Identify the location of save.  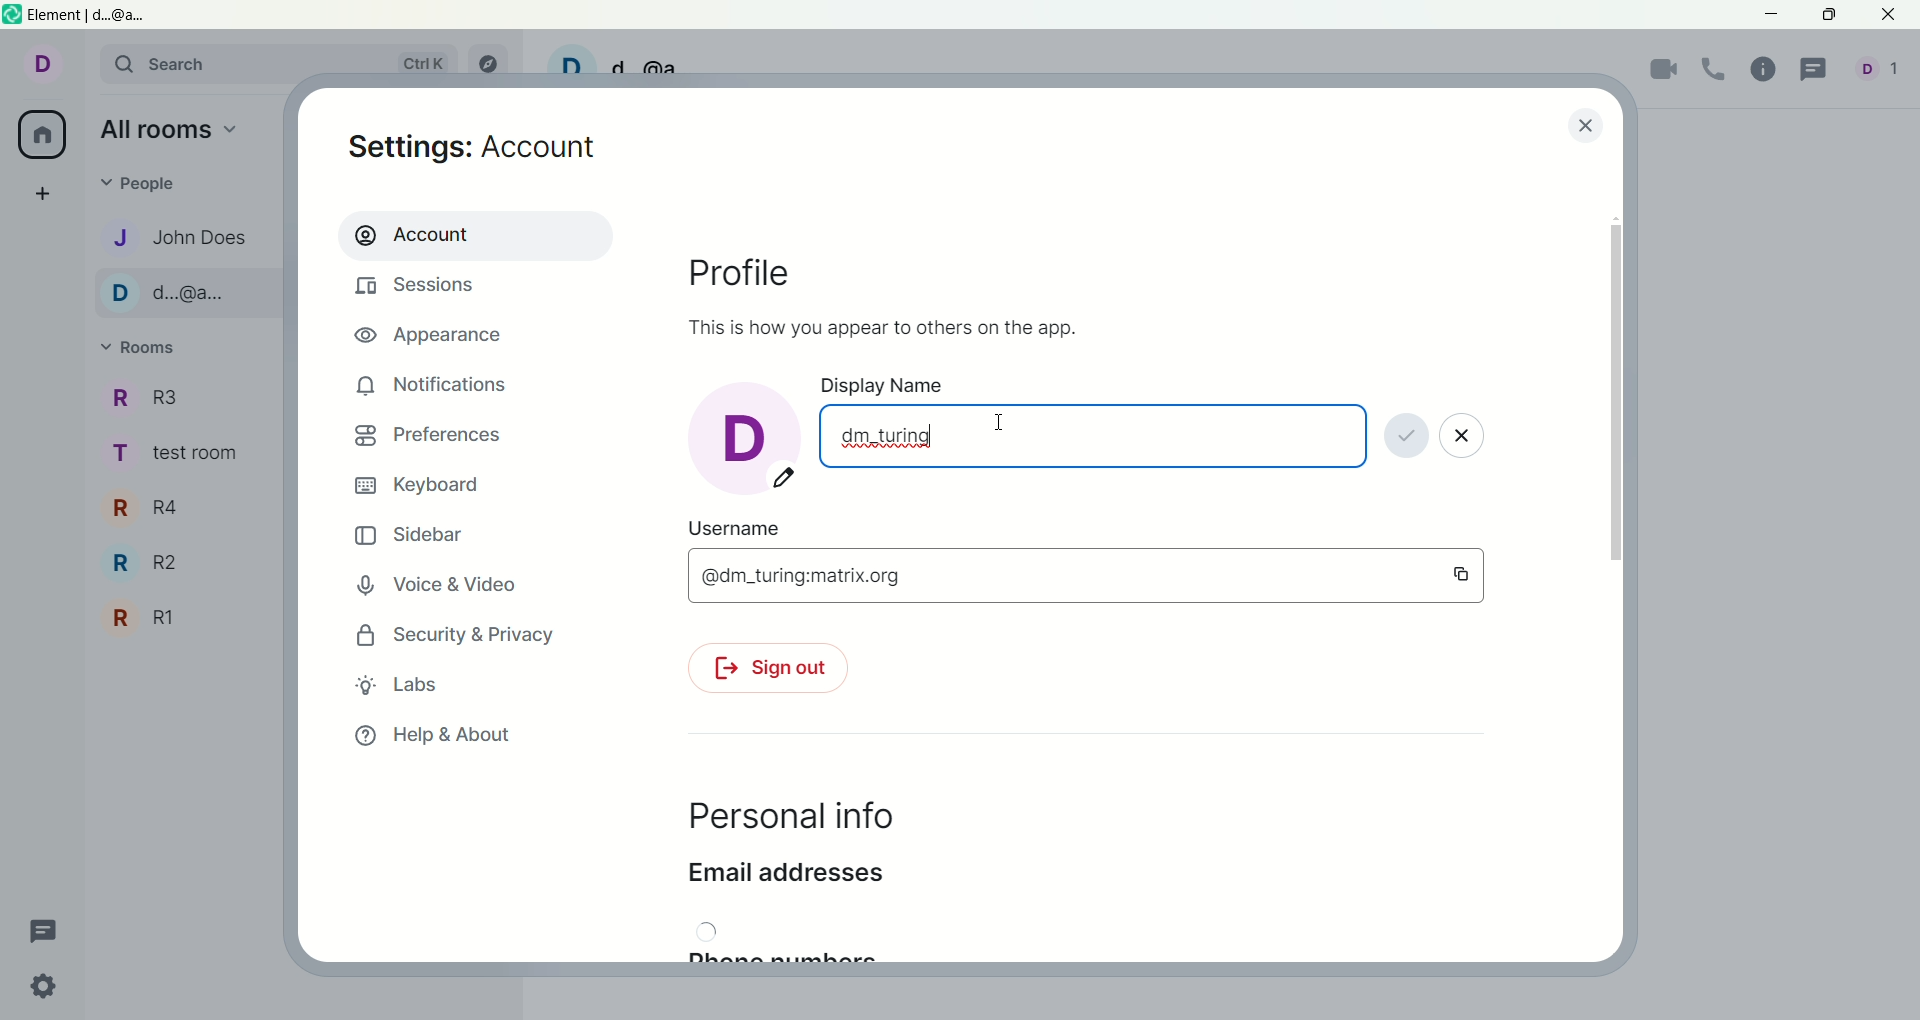
(1406, 438).